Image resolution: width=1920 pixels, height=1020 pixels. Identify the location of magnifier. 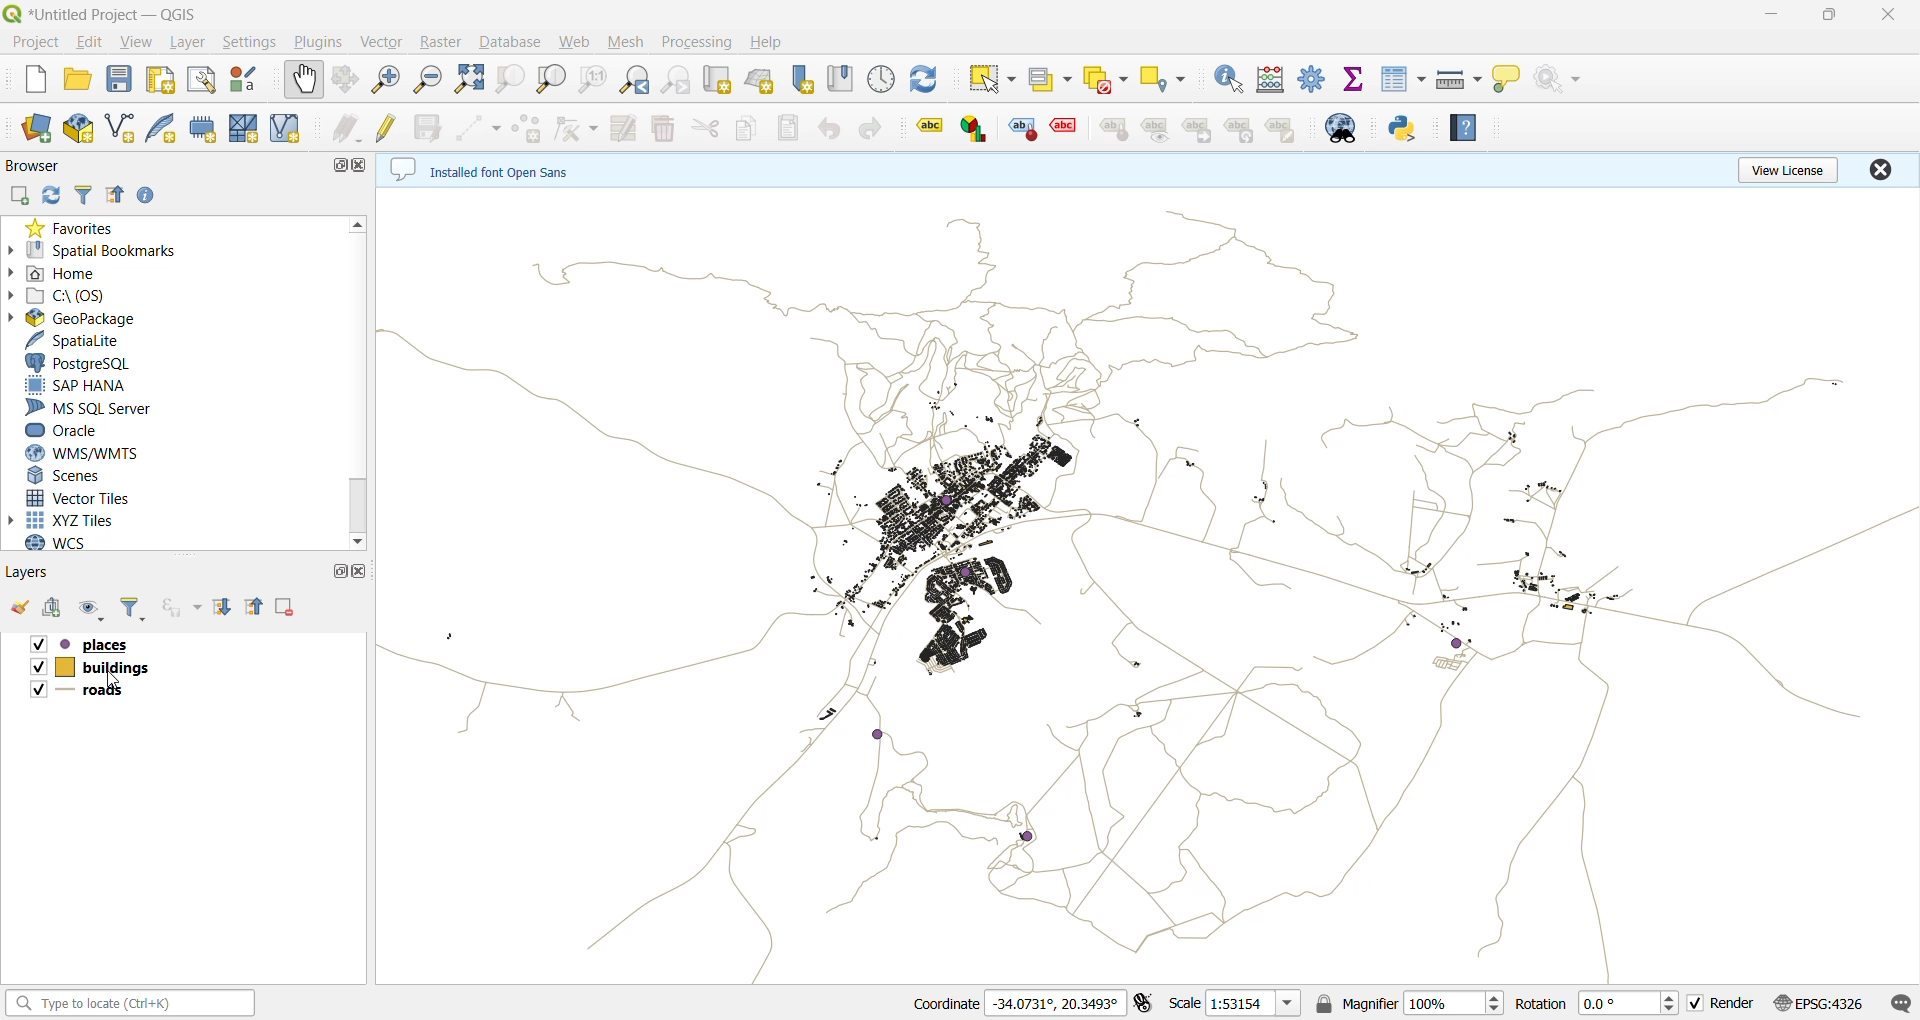
(1421, 1005).